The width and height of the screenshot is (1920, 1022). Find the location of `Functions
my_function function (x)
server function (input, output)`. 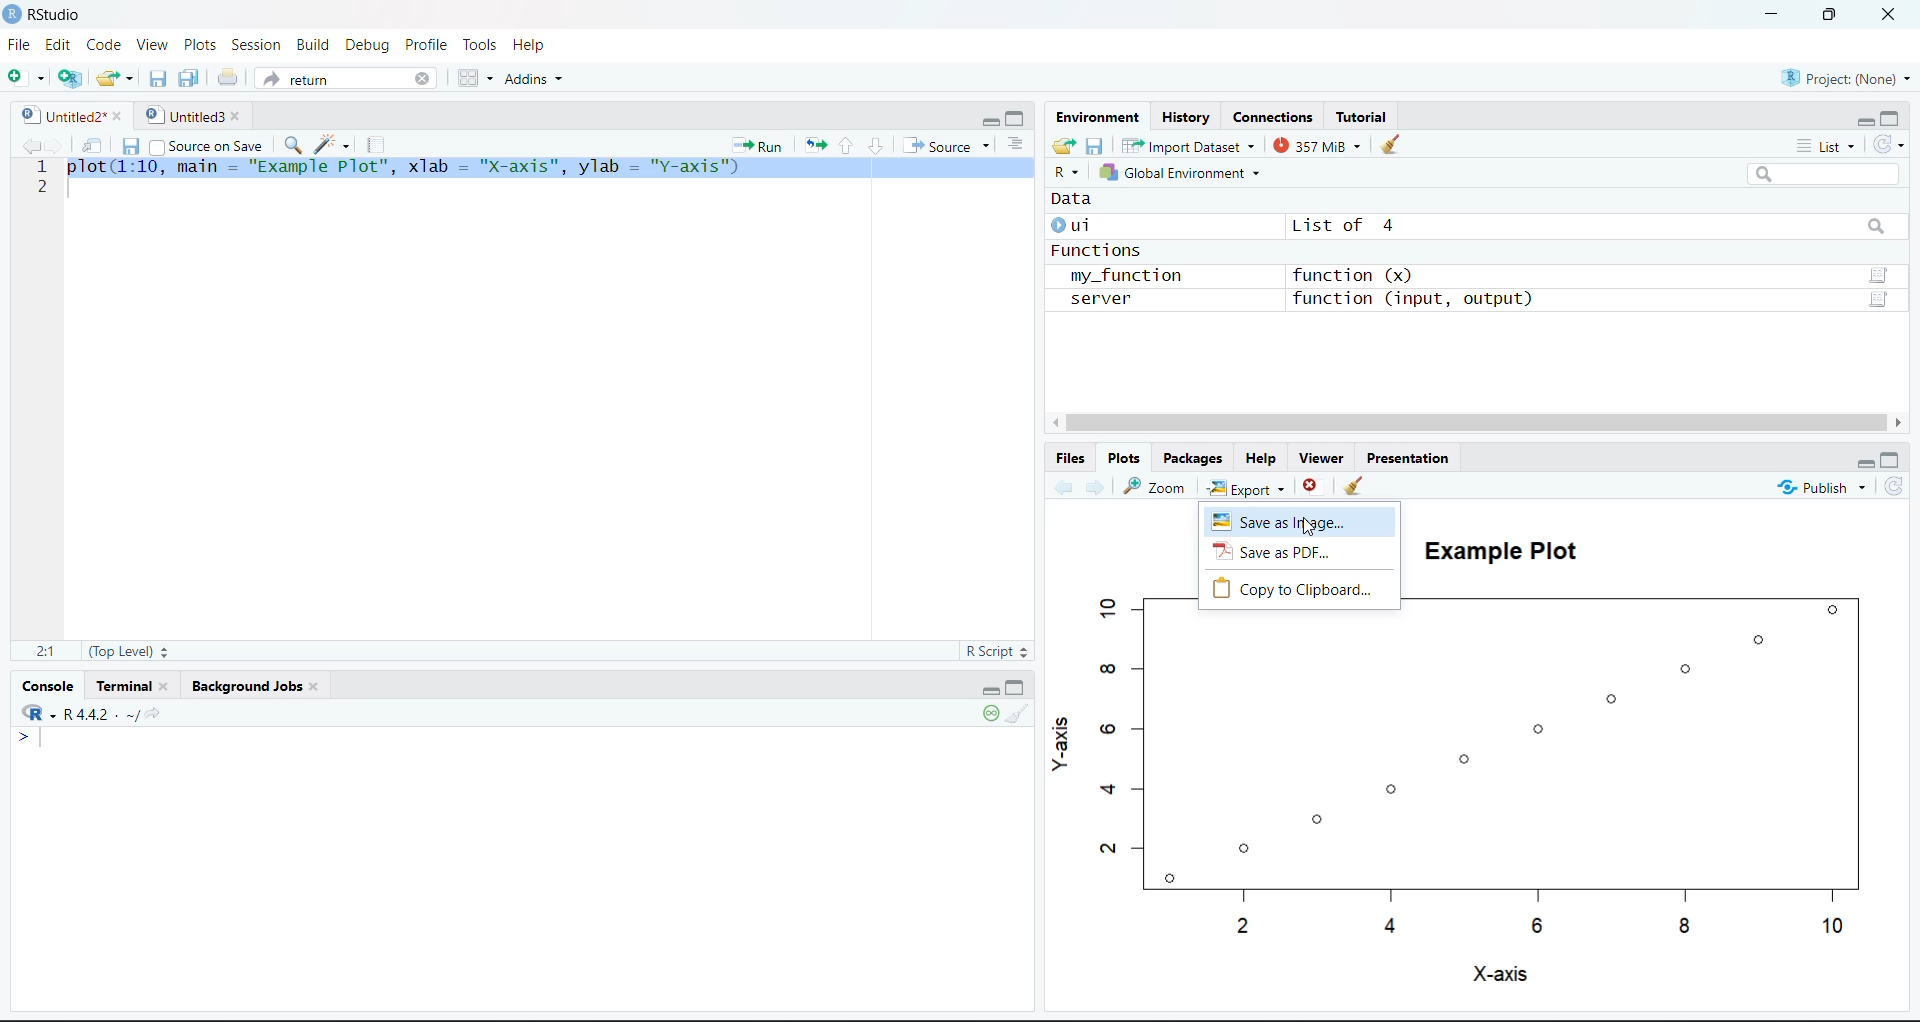

Functions
my_function function (x)
server function (input, output) is located at coordinates (1293, 277).